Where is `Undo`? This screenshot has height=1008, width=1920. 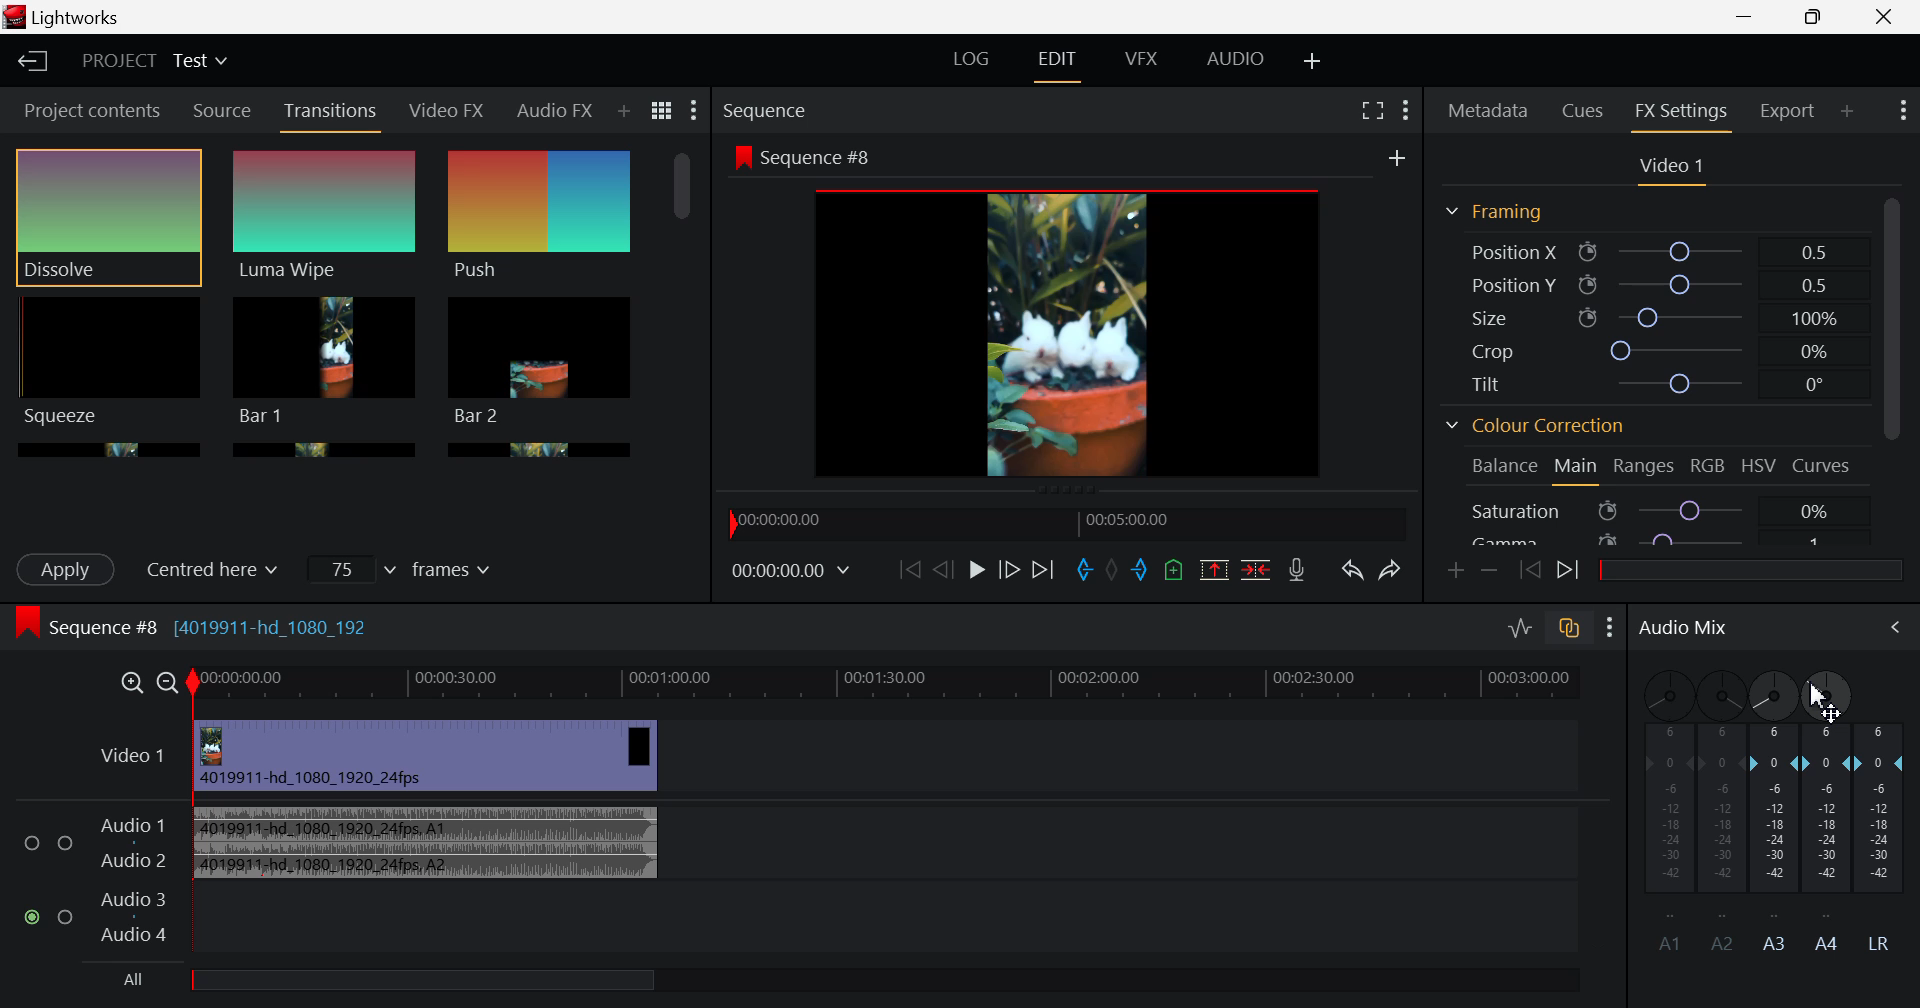 Undo is located at coordinates (1354, 572).